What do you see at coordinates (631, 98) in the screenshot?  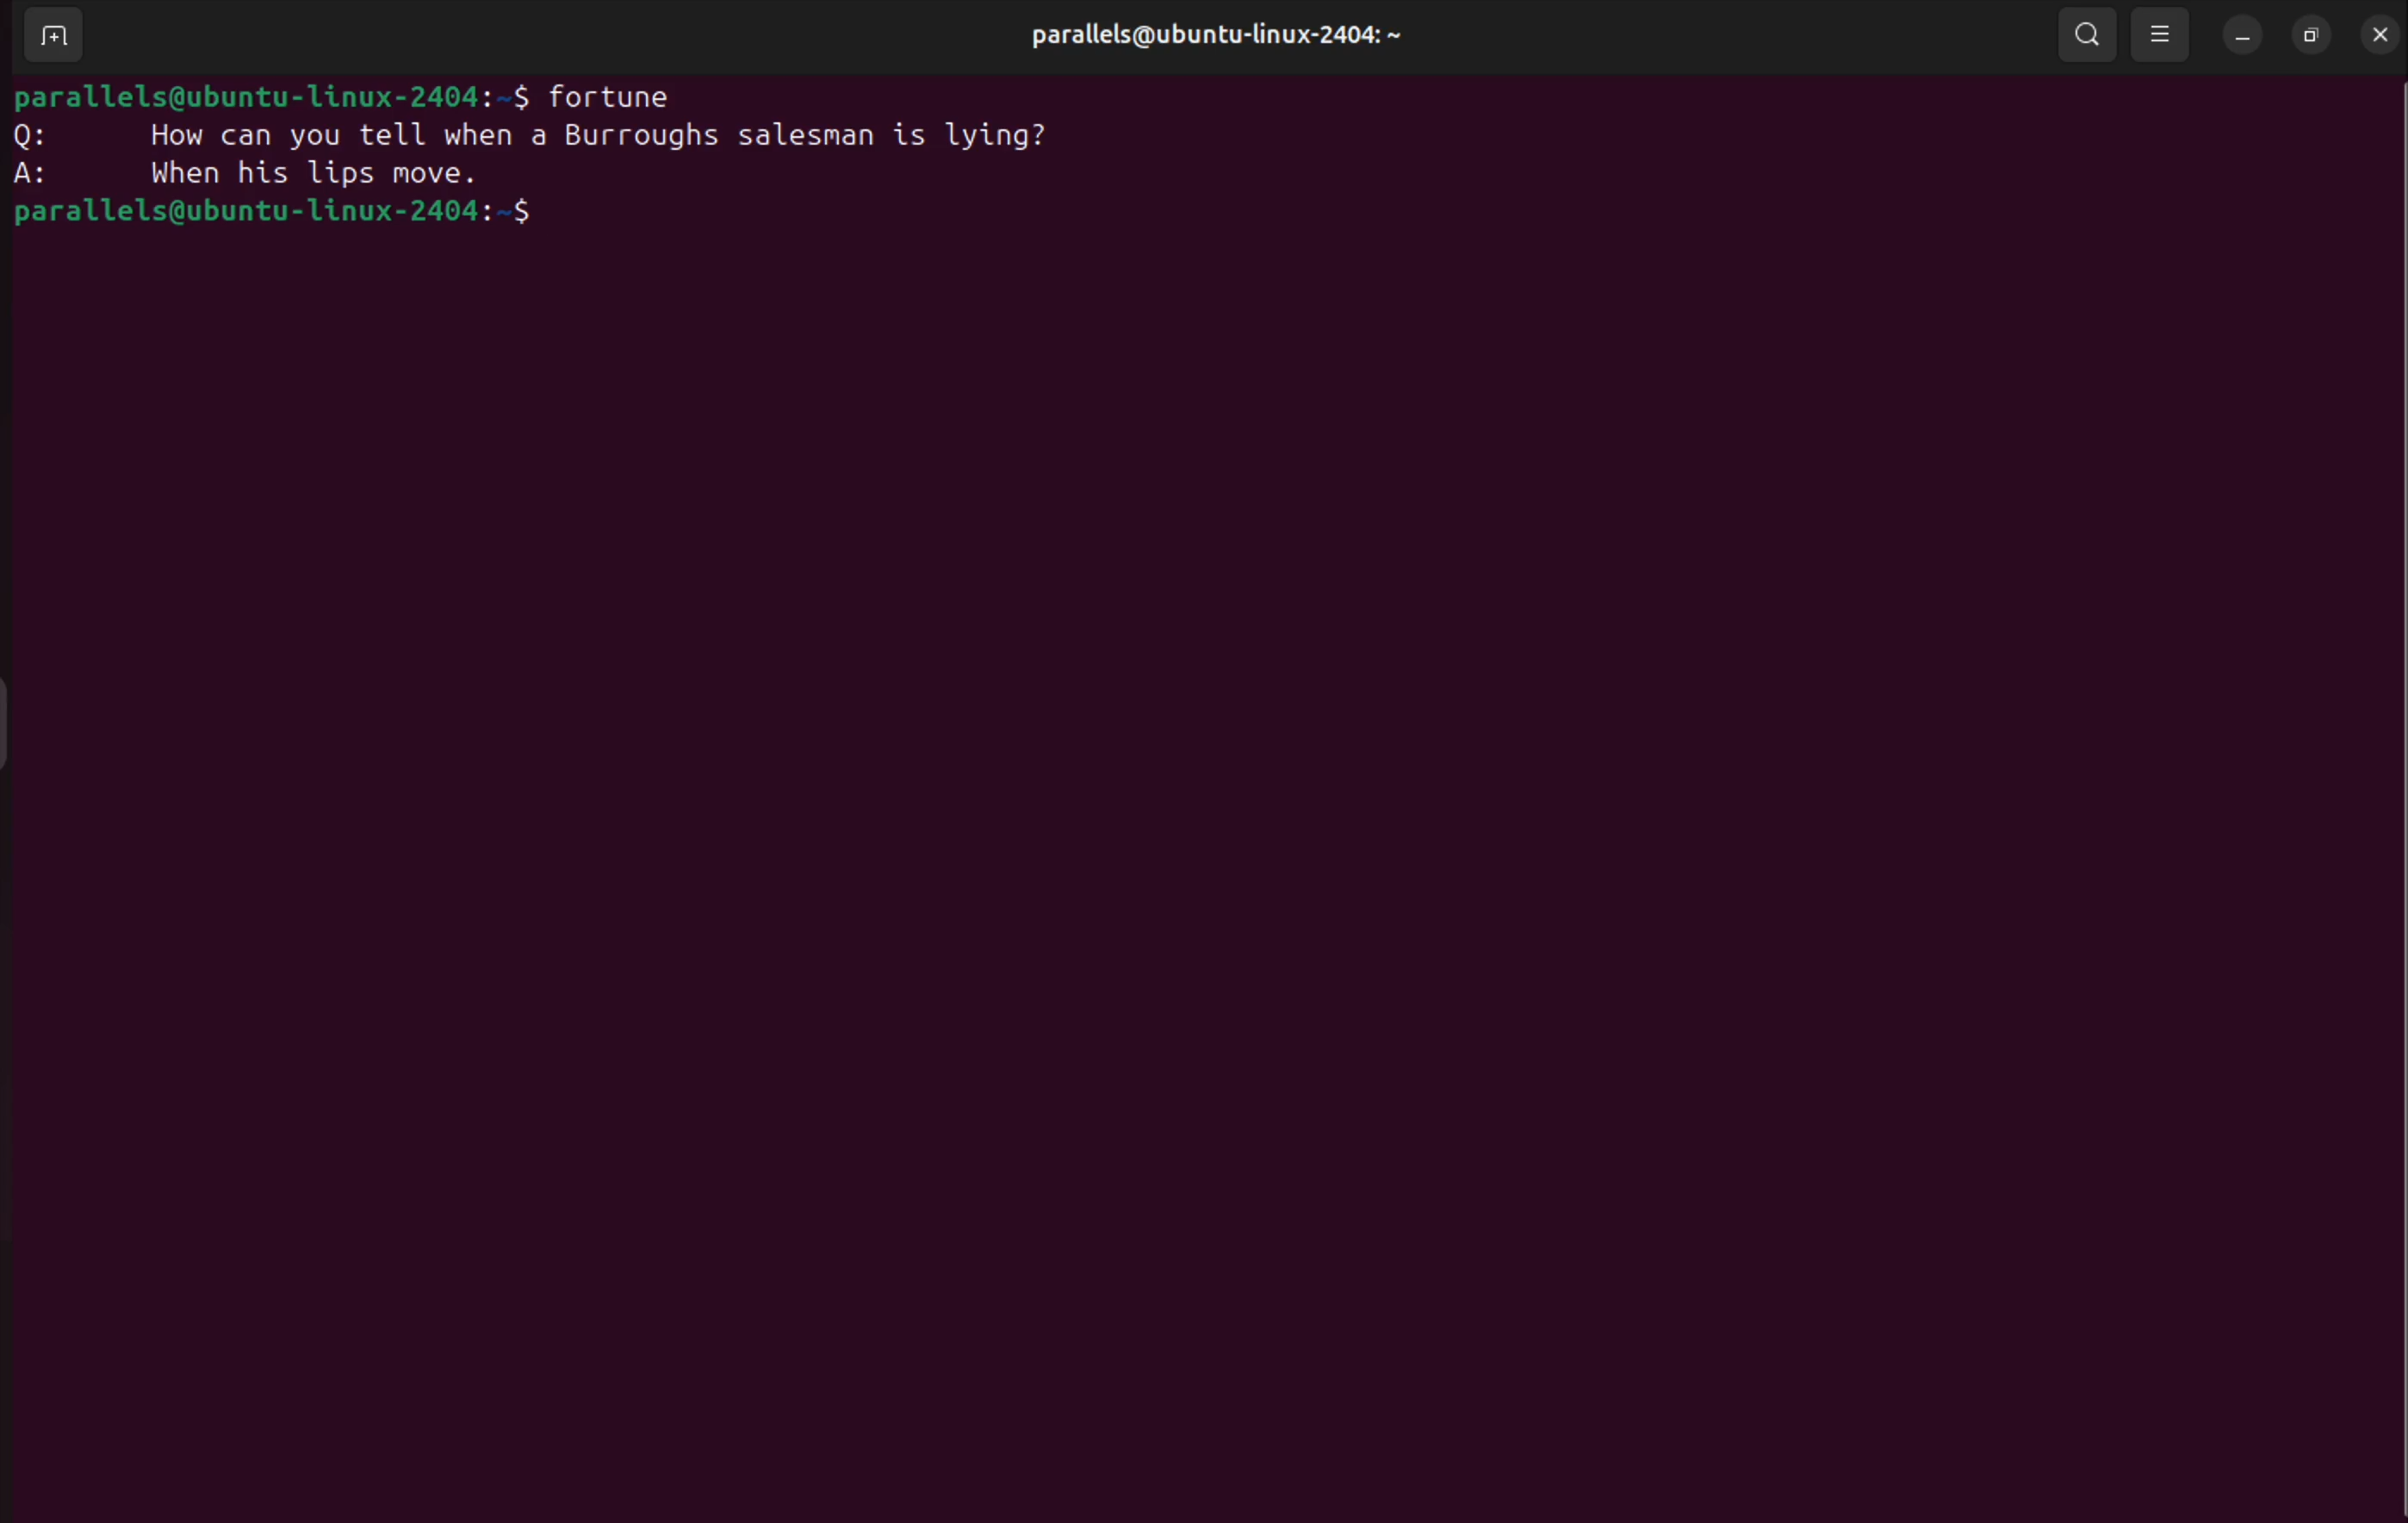 I see `fortune` at bounding box center [631, 98].